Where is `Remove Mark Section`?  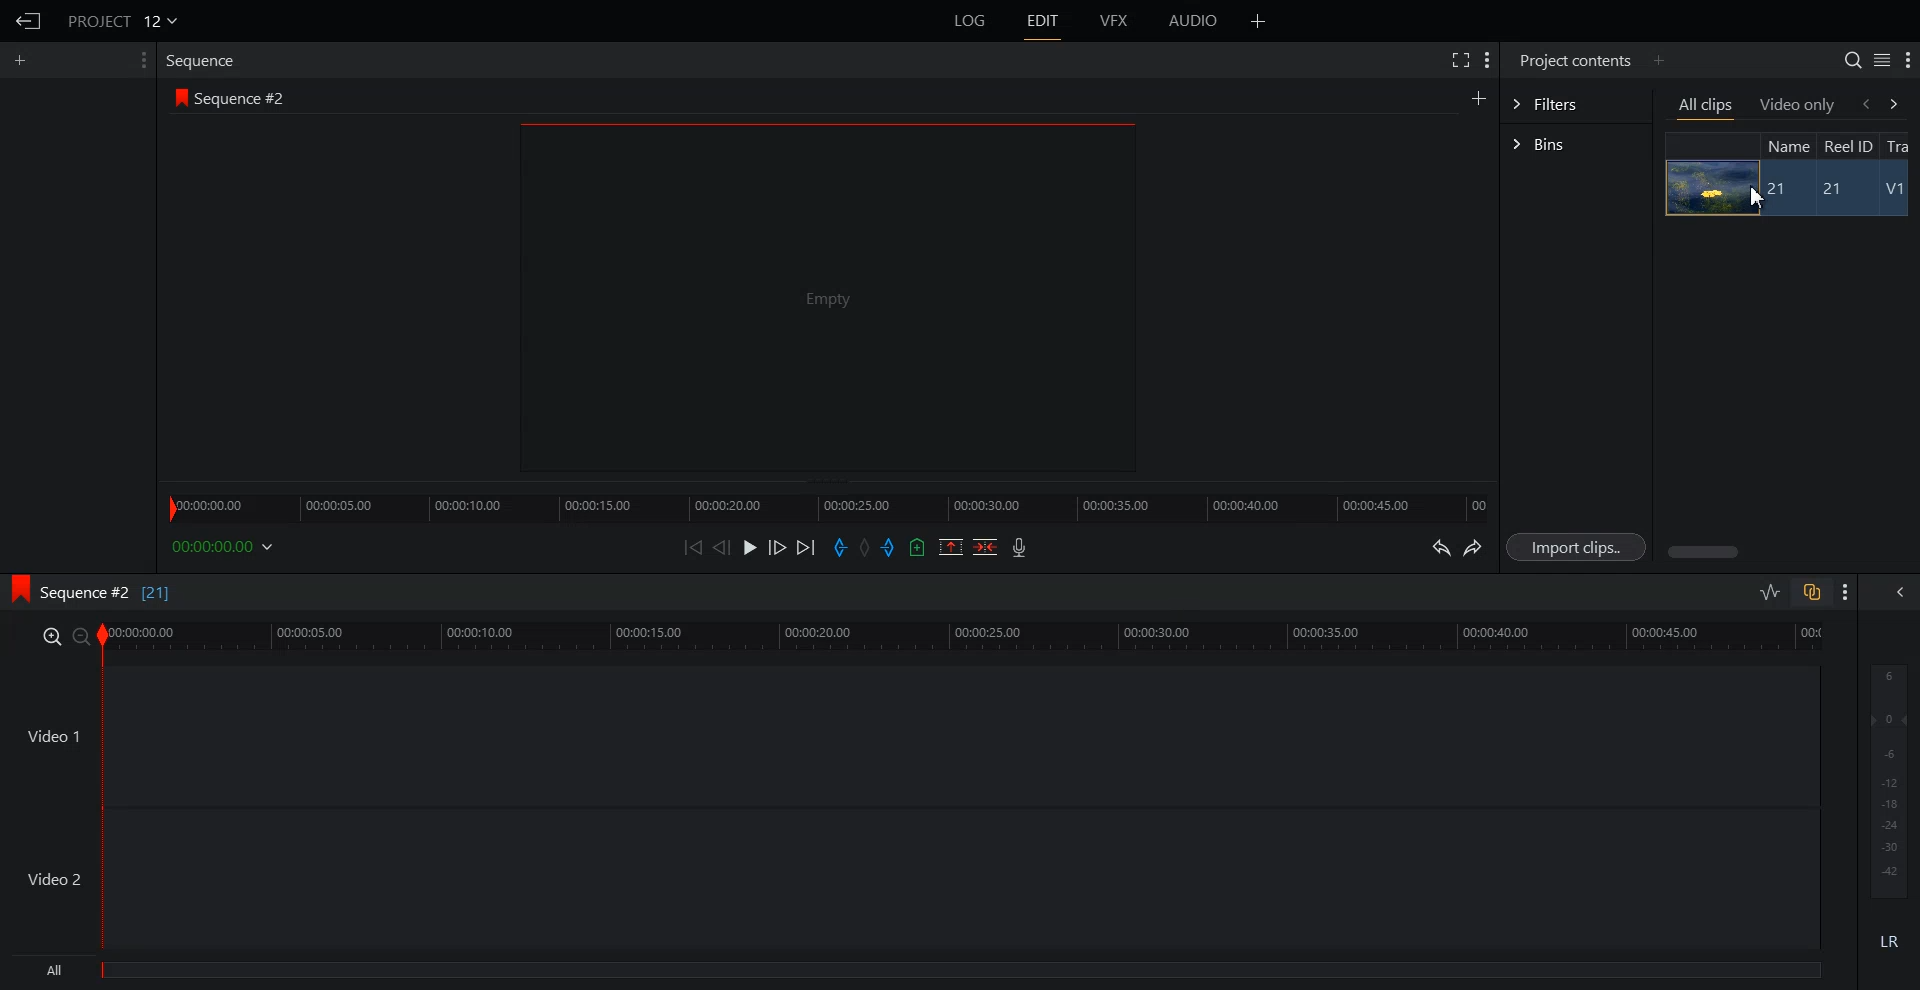 Remove Mark Section is located at coordinates (951, 547).